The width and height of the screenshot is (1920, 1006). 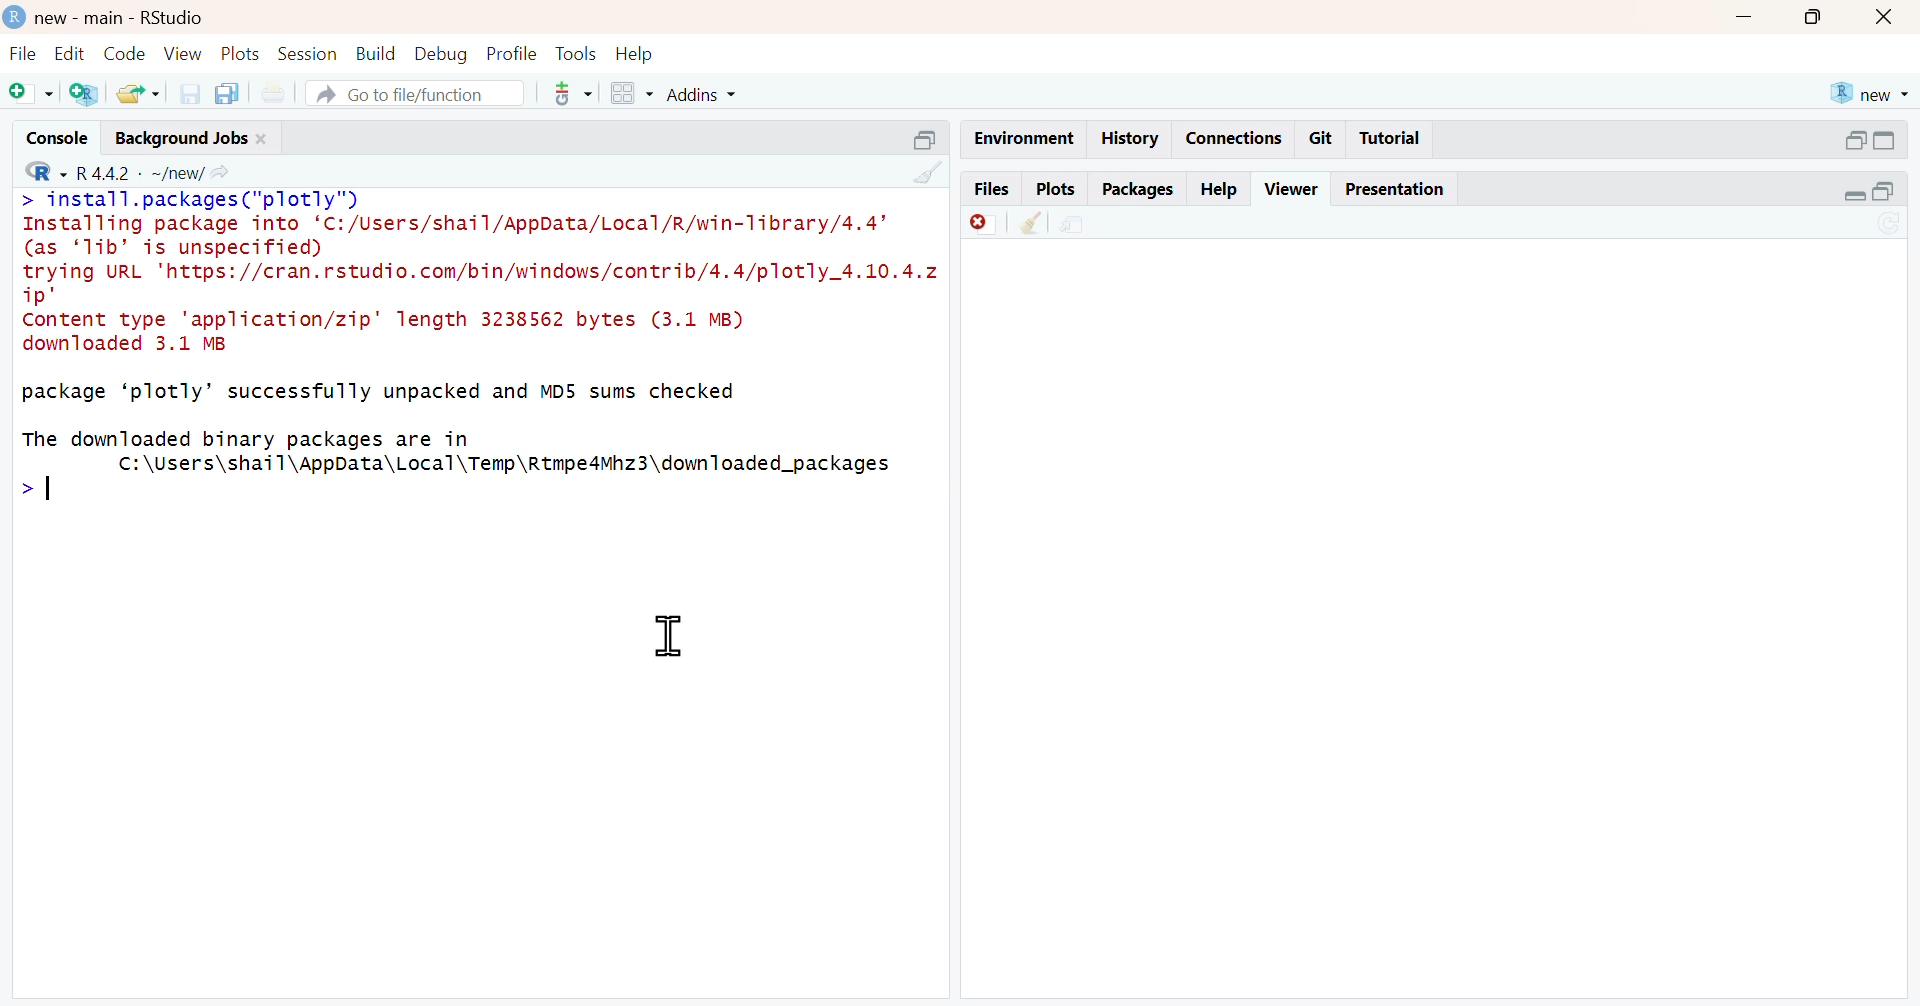 I want to click on clear all viewer items, so click(x=1031, y=223).